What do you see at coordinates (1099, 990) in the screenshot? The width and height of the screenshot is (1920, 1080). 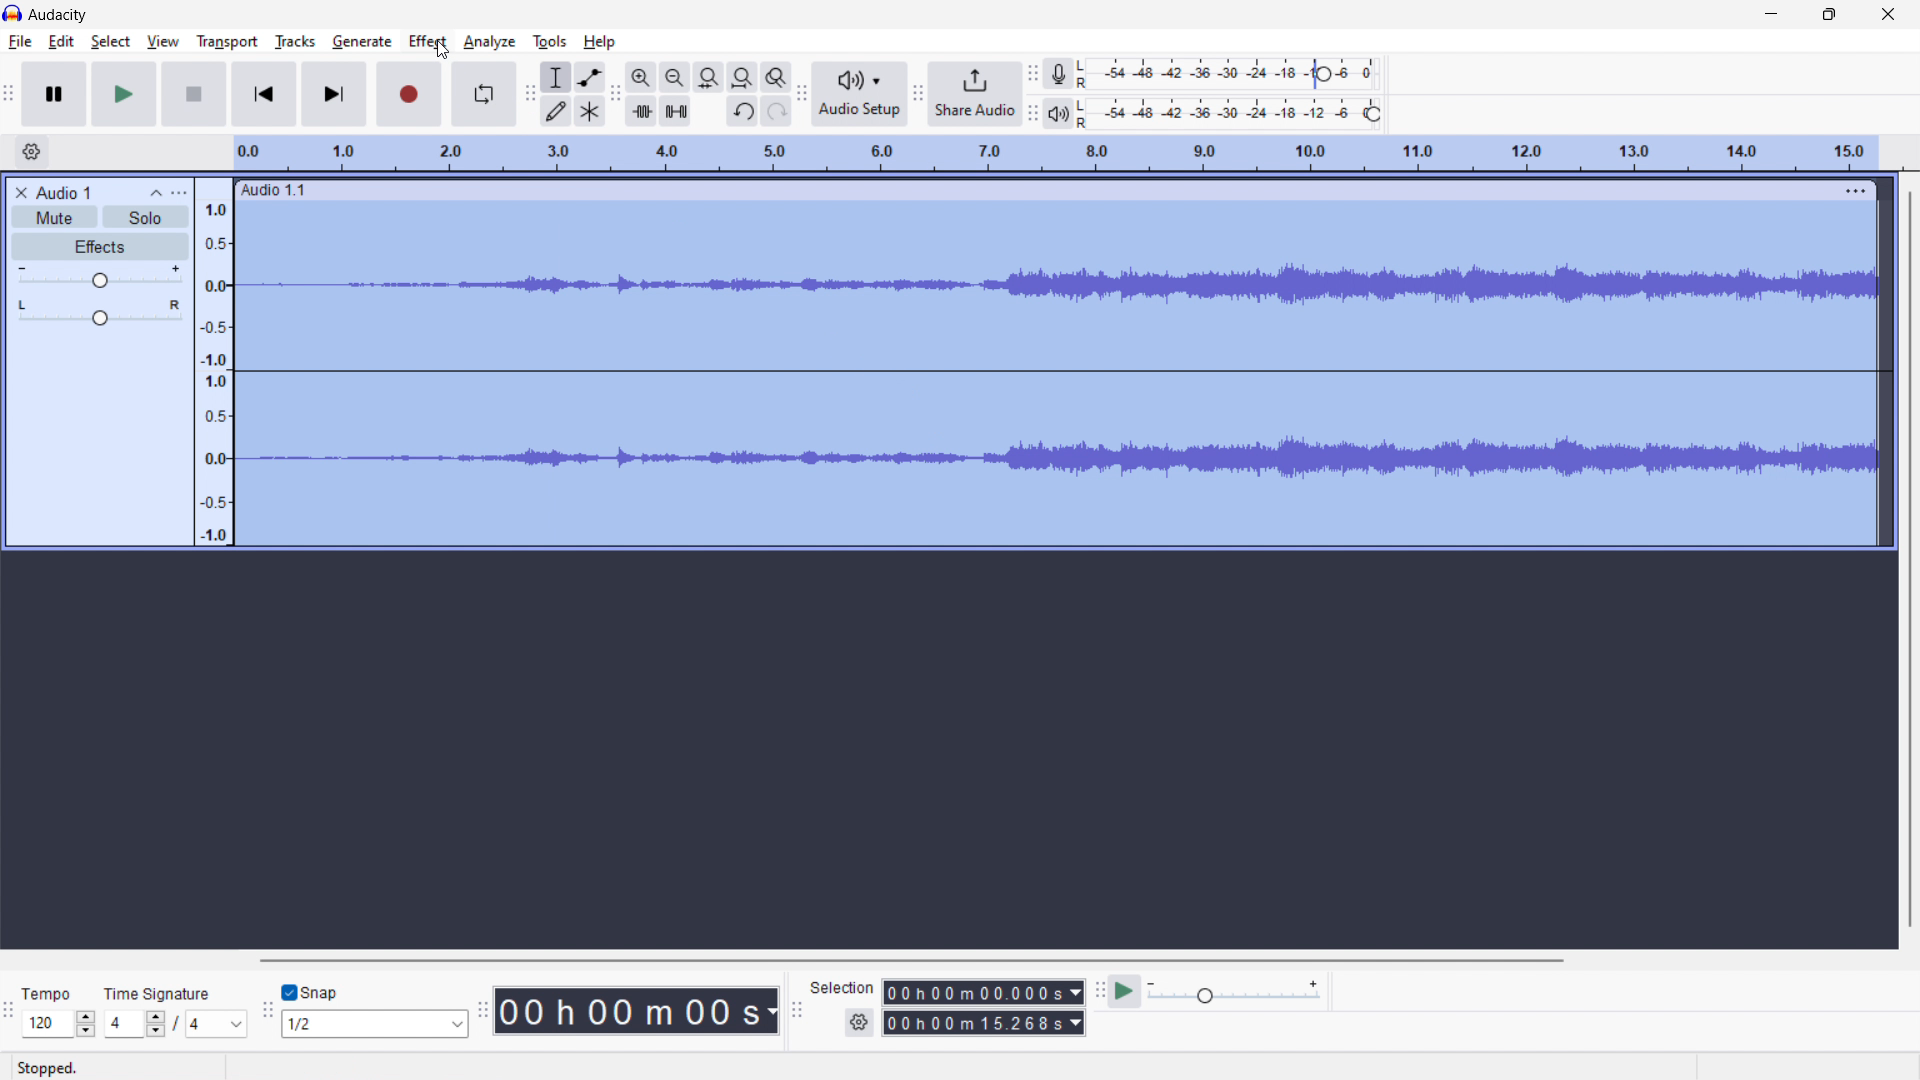 I see `play at speed toolbar` at bounding box center [1099, 990].